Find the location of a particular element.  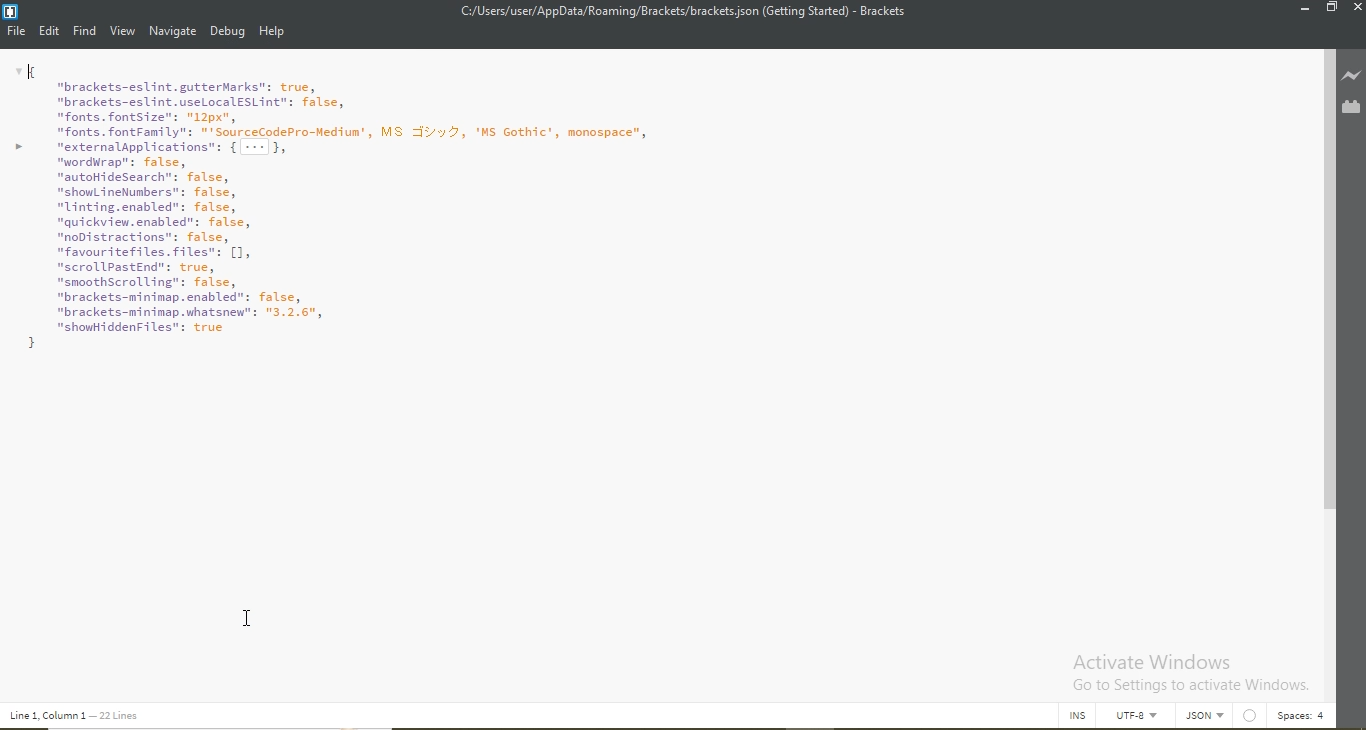

restore is located at coordinates (1332, 9).